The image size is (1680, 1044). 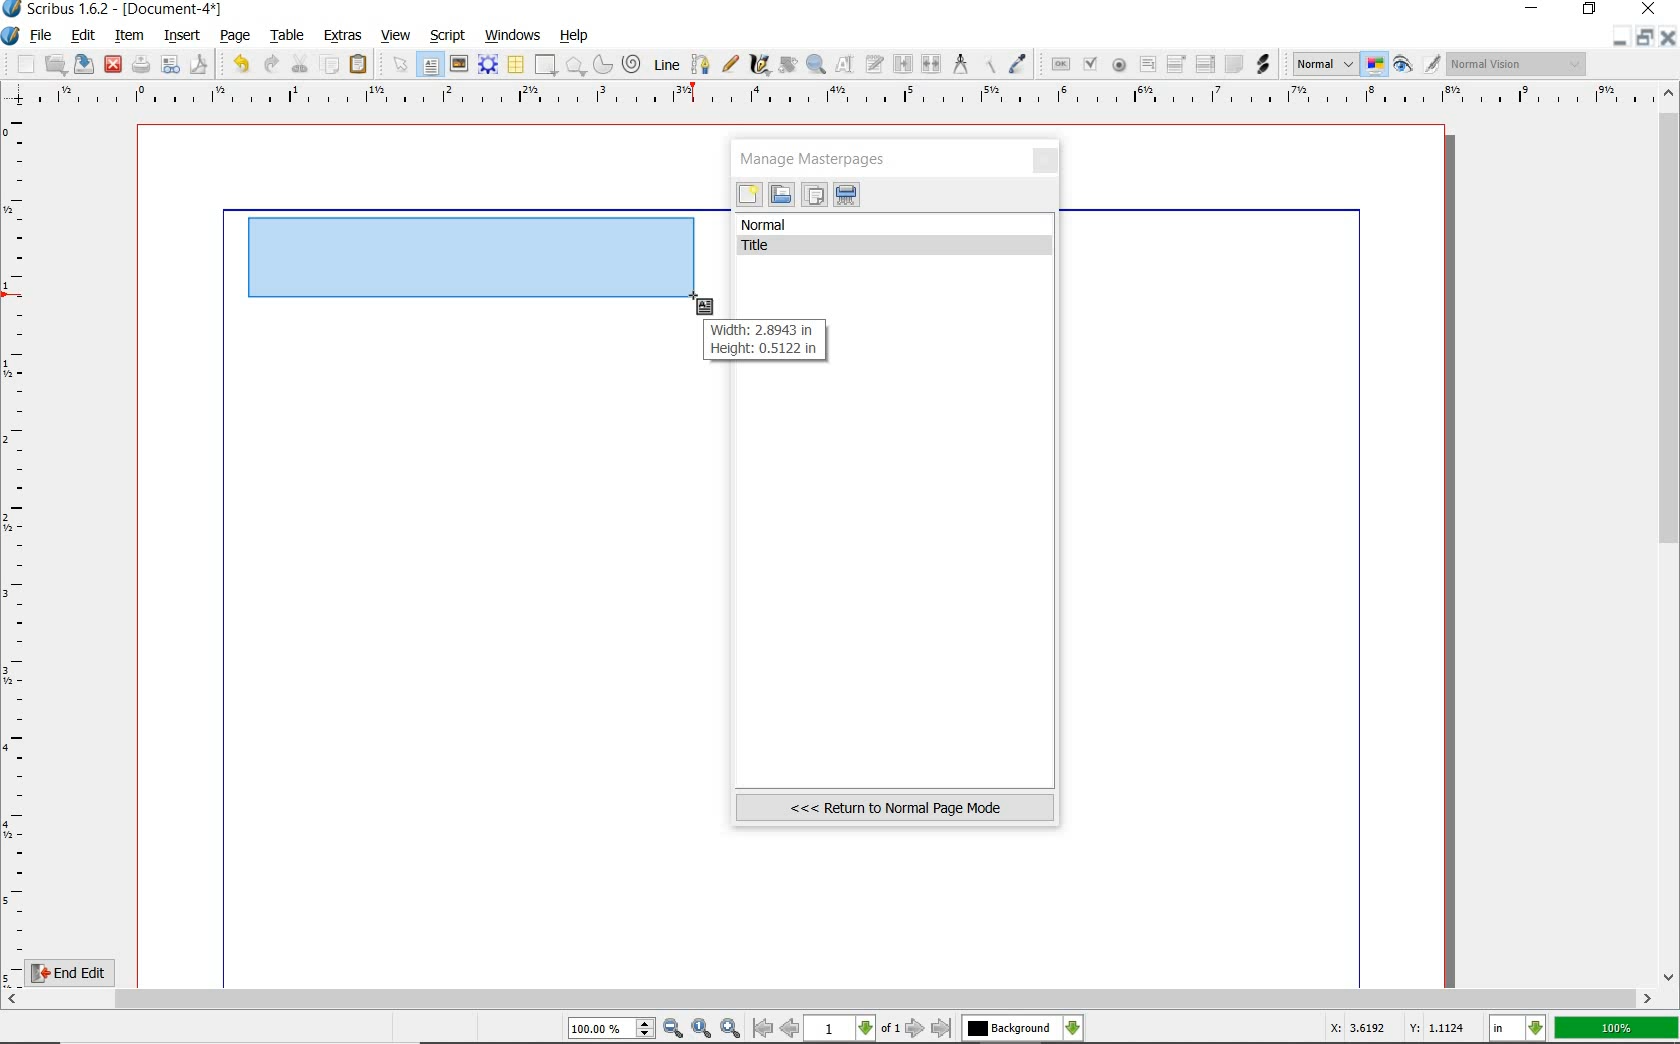 I want to click on image frame, so click(x=459, y=64).